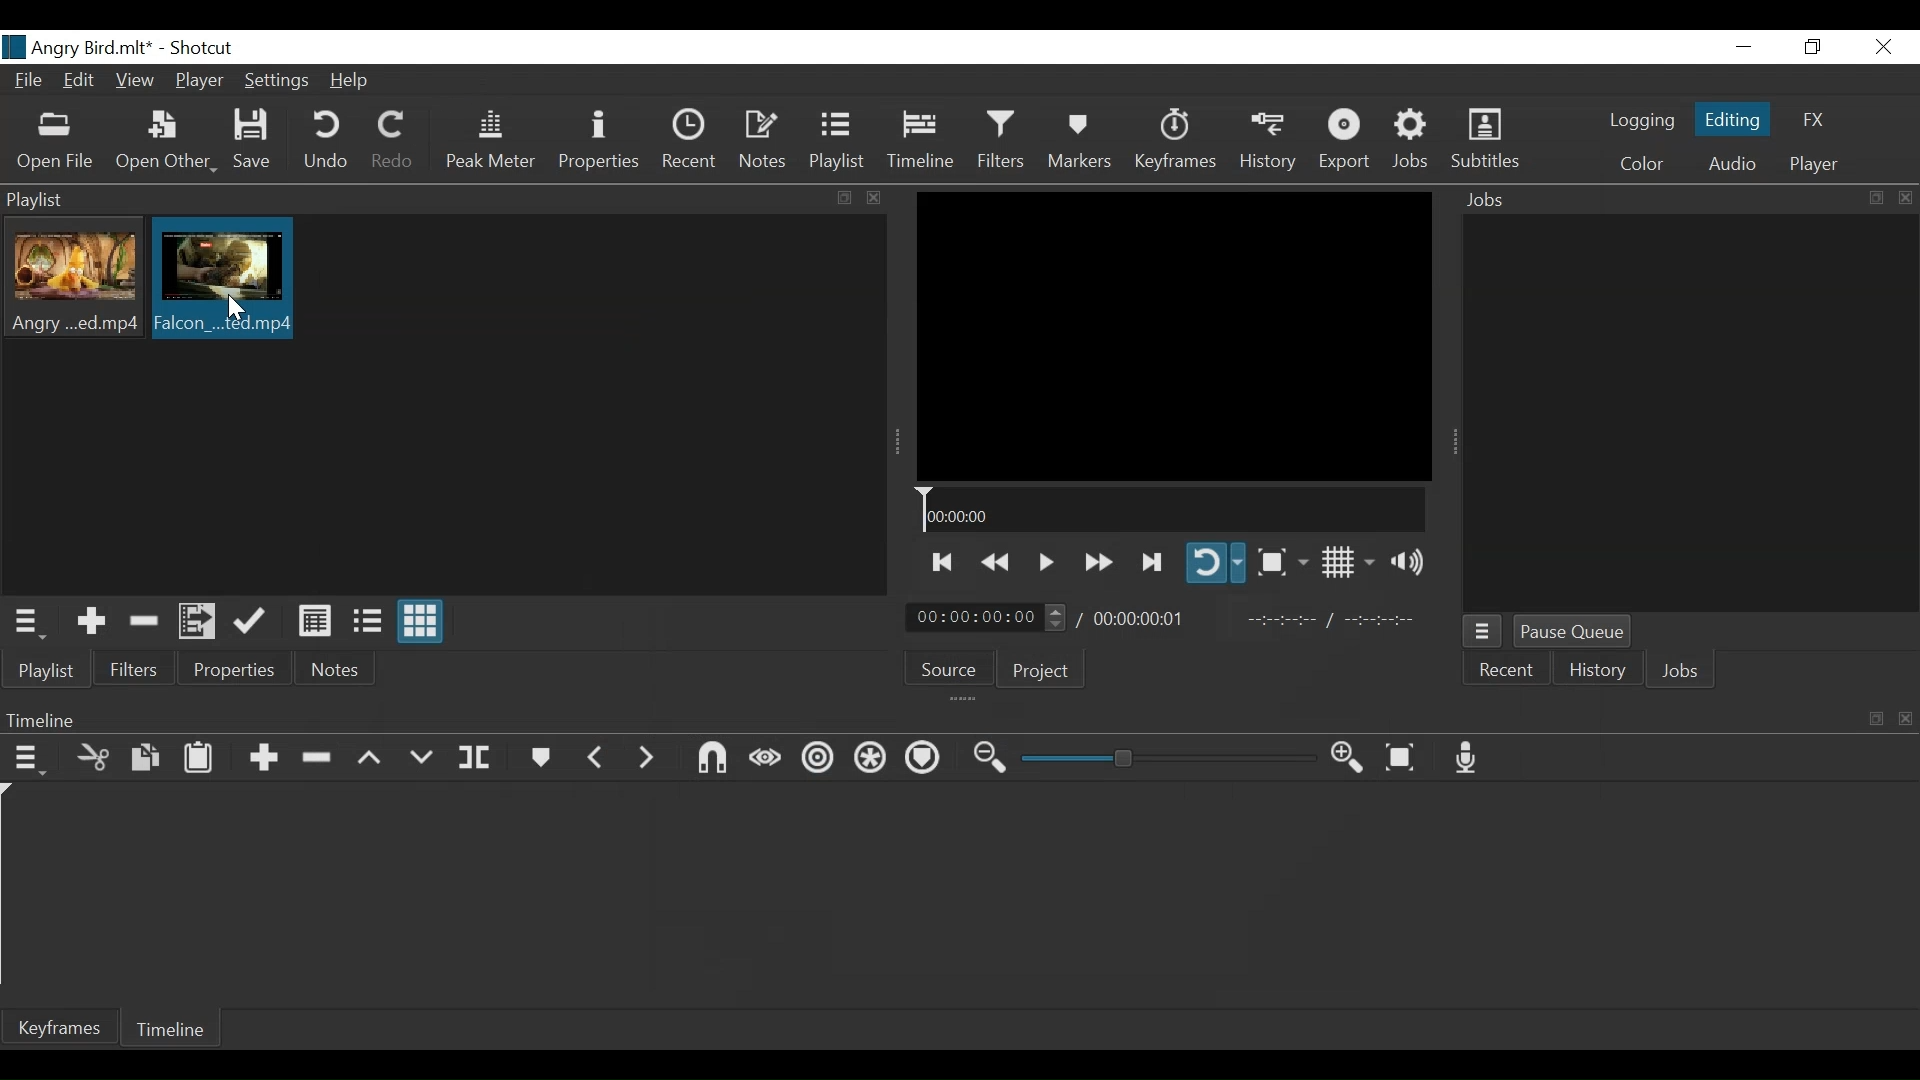 The height and width of the screenshot is (1080, 1920). What do you see at coordinates (1353, 759) in the screenshot?
I see `Zoom timeline in` at bounding box center [1353, 759].